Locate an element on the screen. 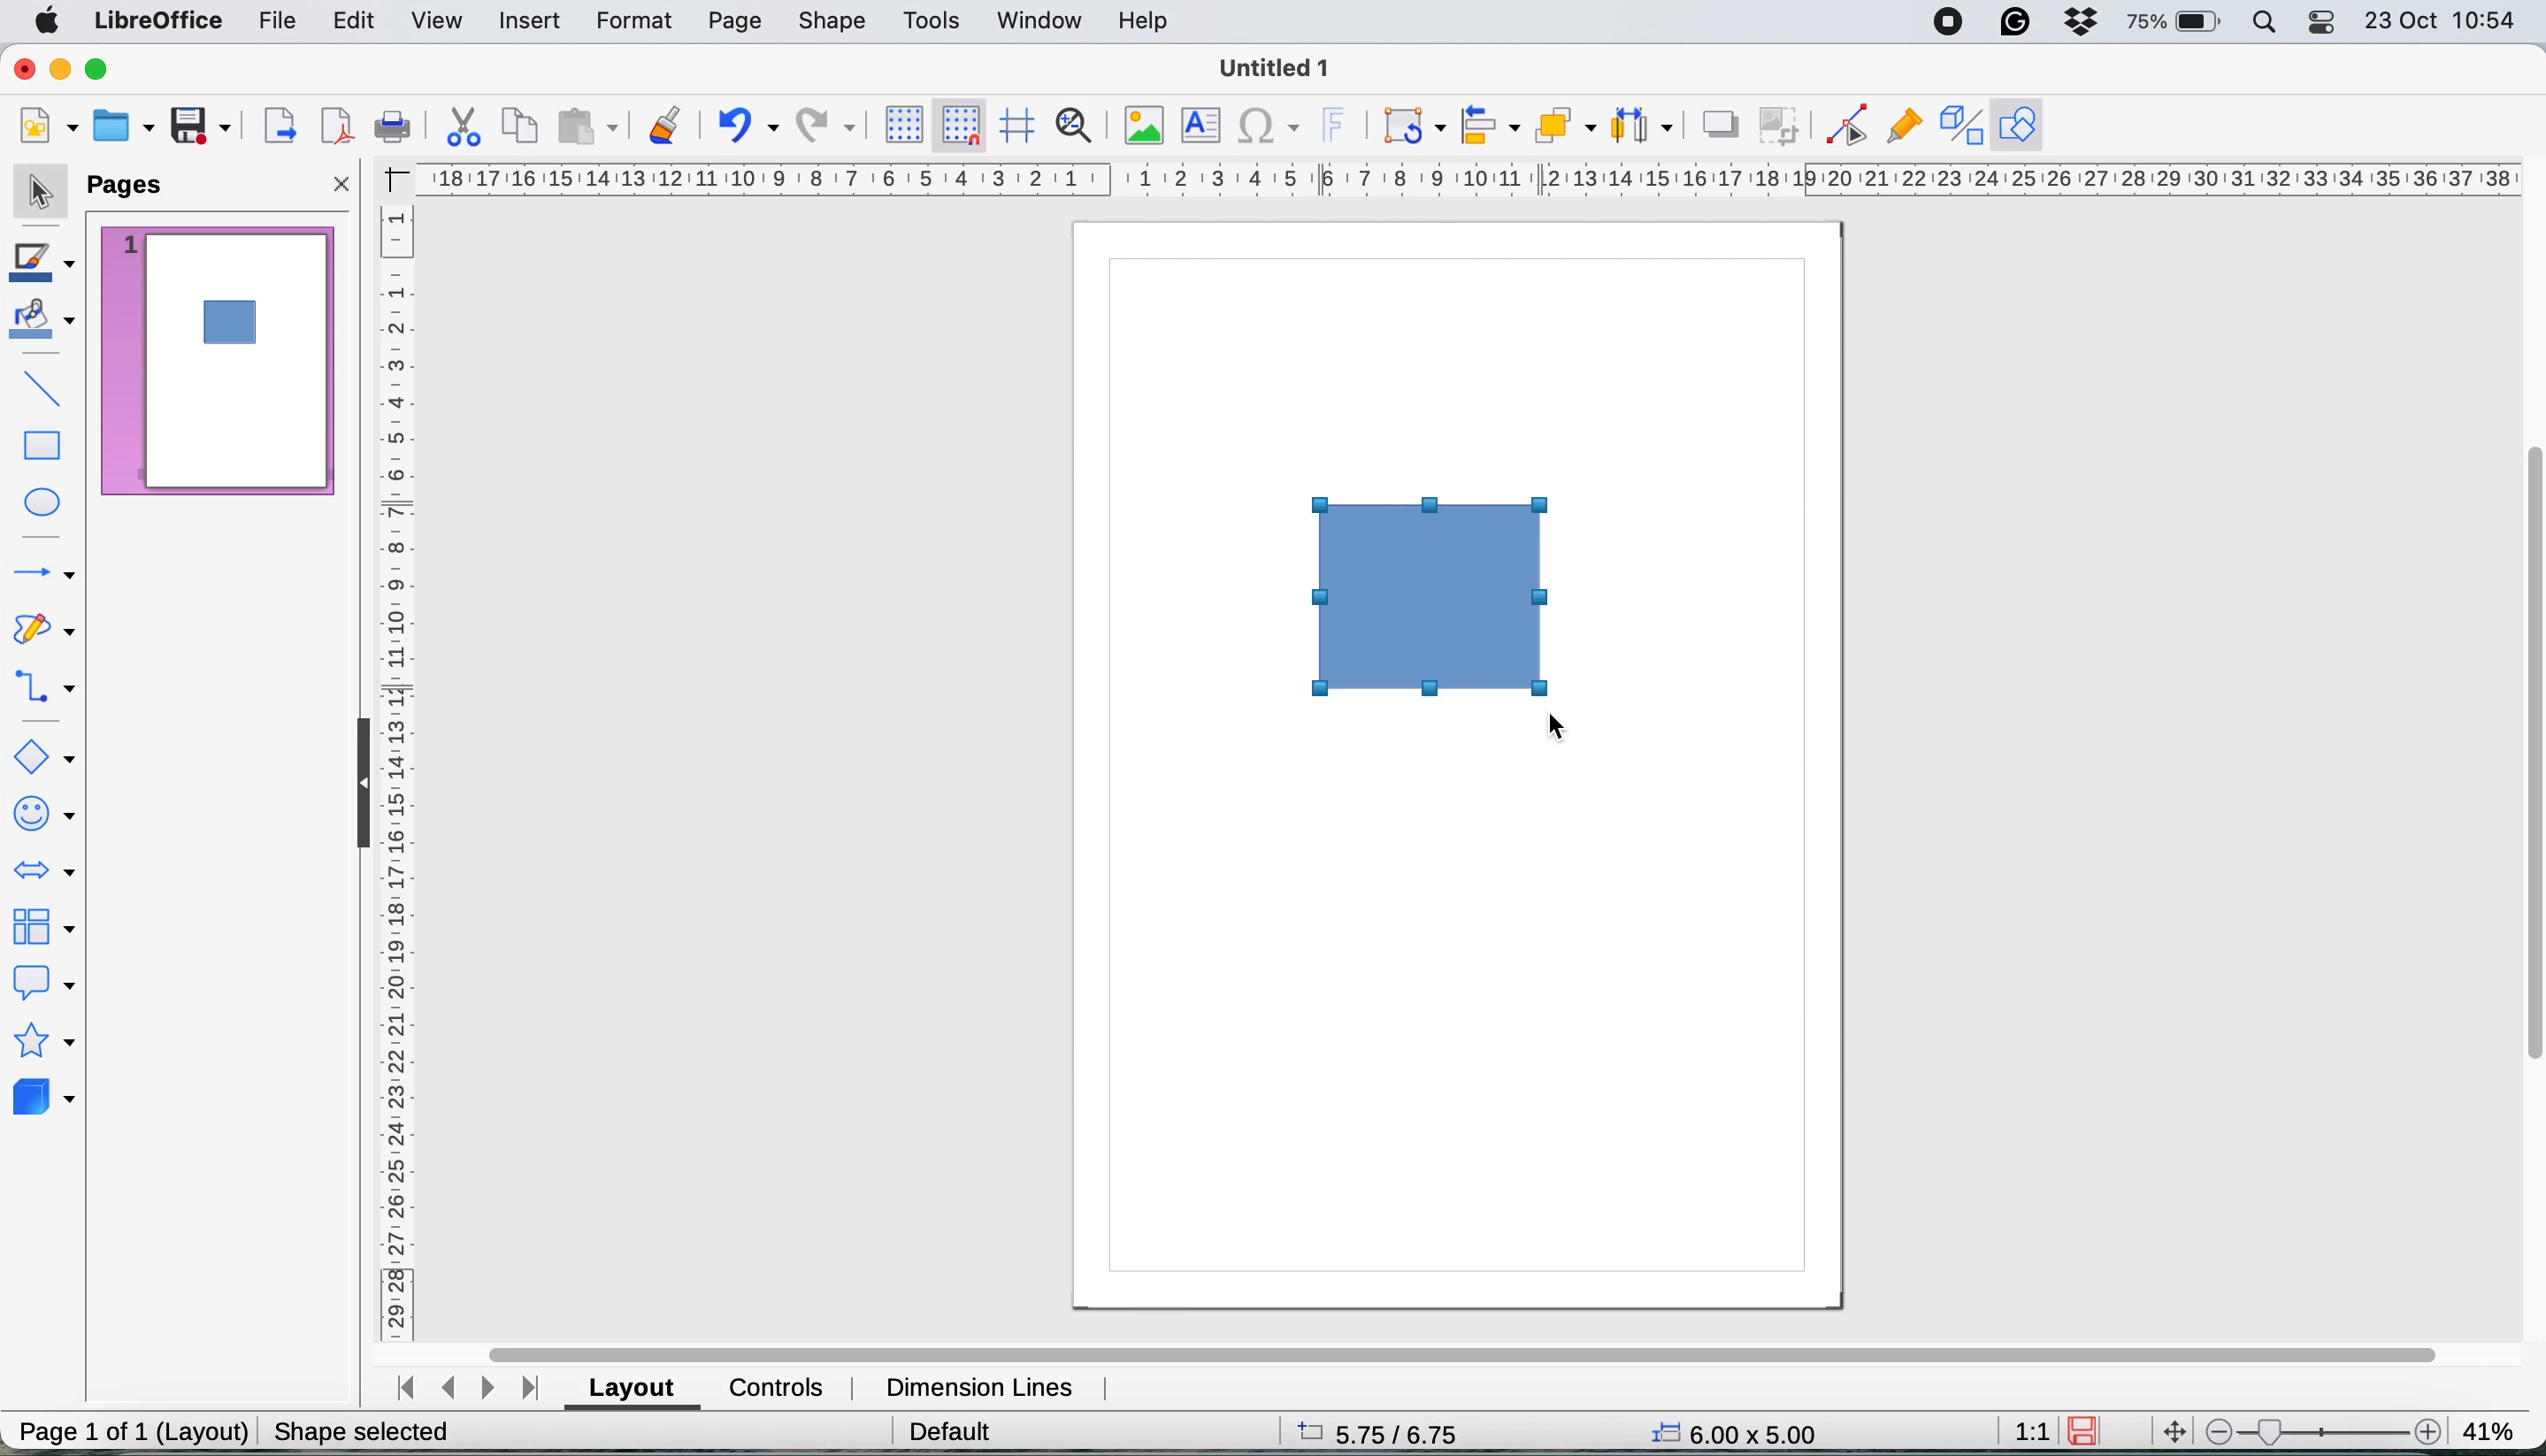 This screenshot has width=2546, height=1456. basic shapes is located at coordinates (47, 754).